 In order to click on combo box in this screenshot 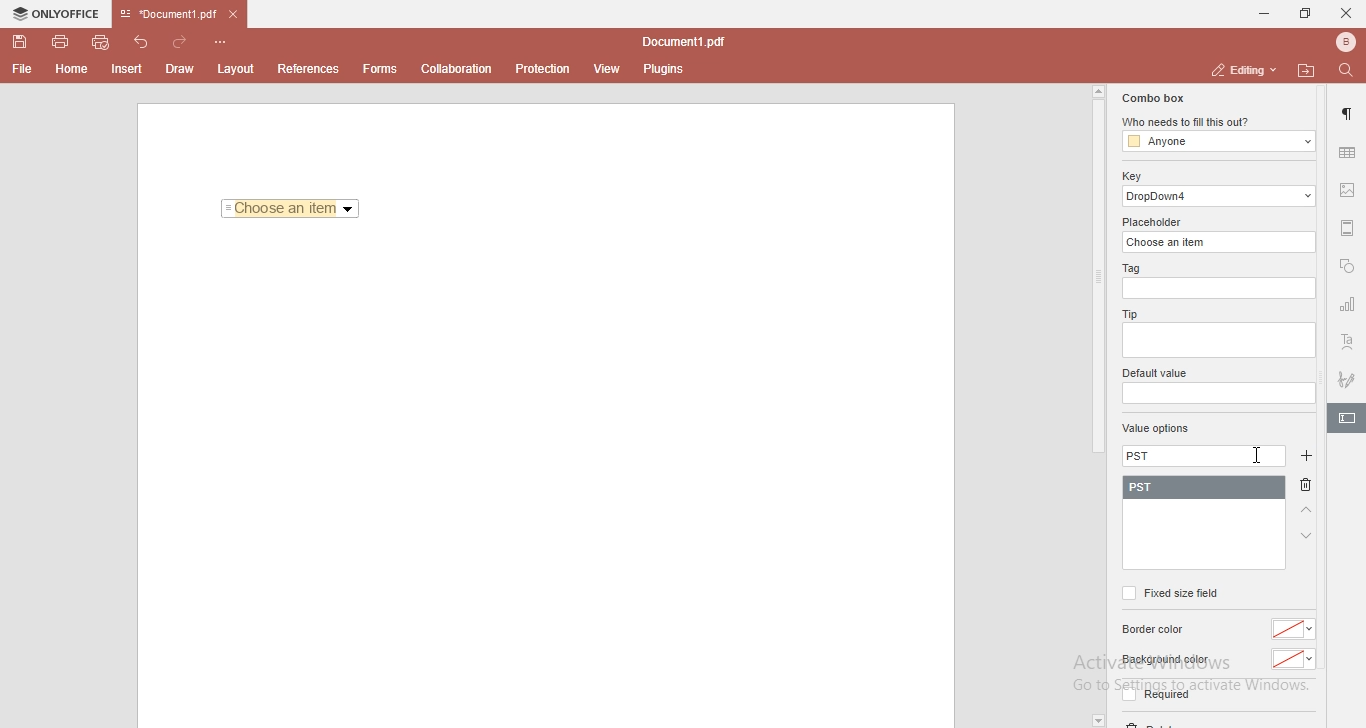, I will do `click(1151, 98)`.